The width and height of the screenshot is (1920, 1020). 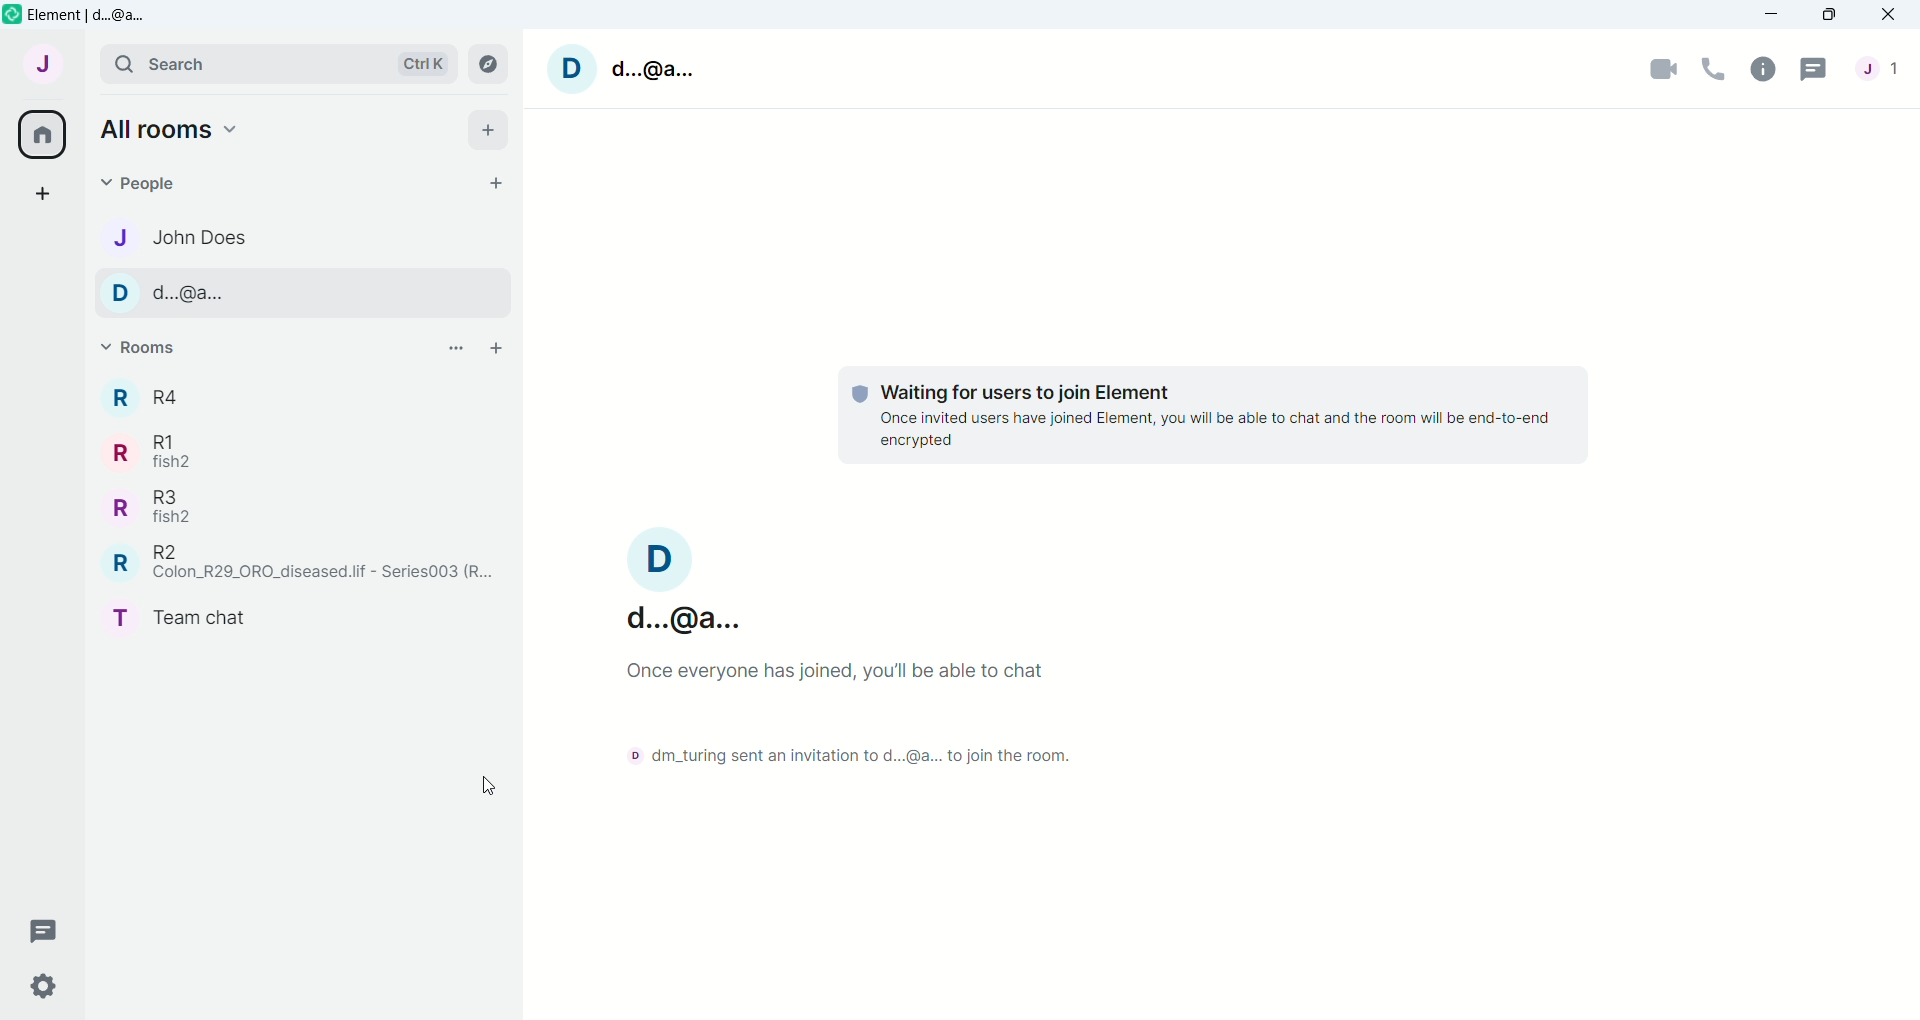 I want to click on All rooms, so click(x=41, y=134).